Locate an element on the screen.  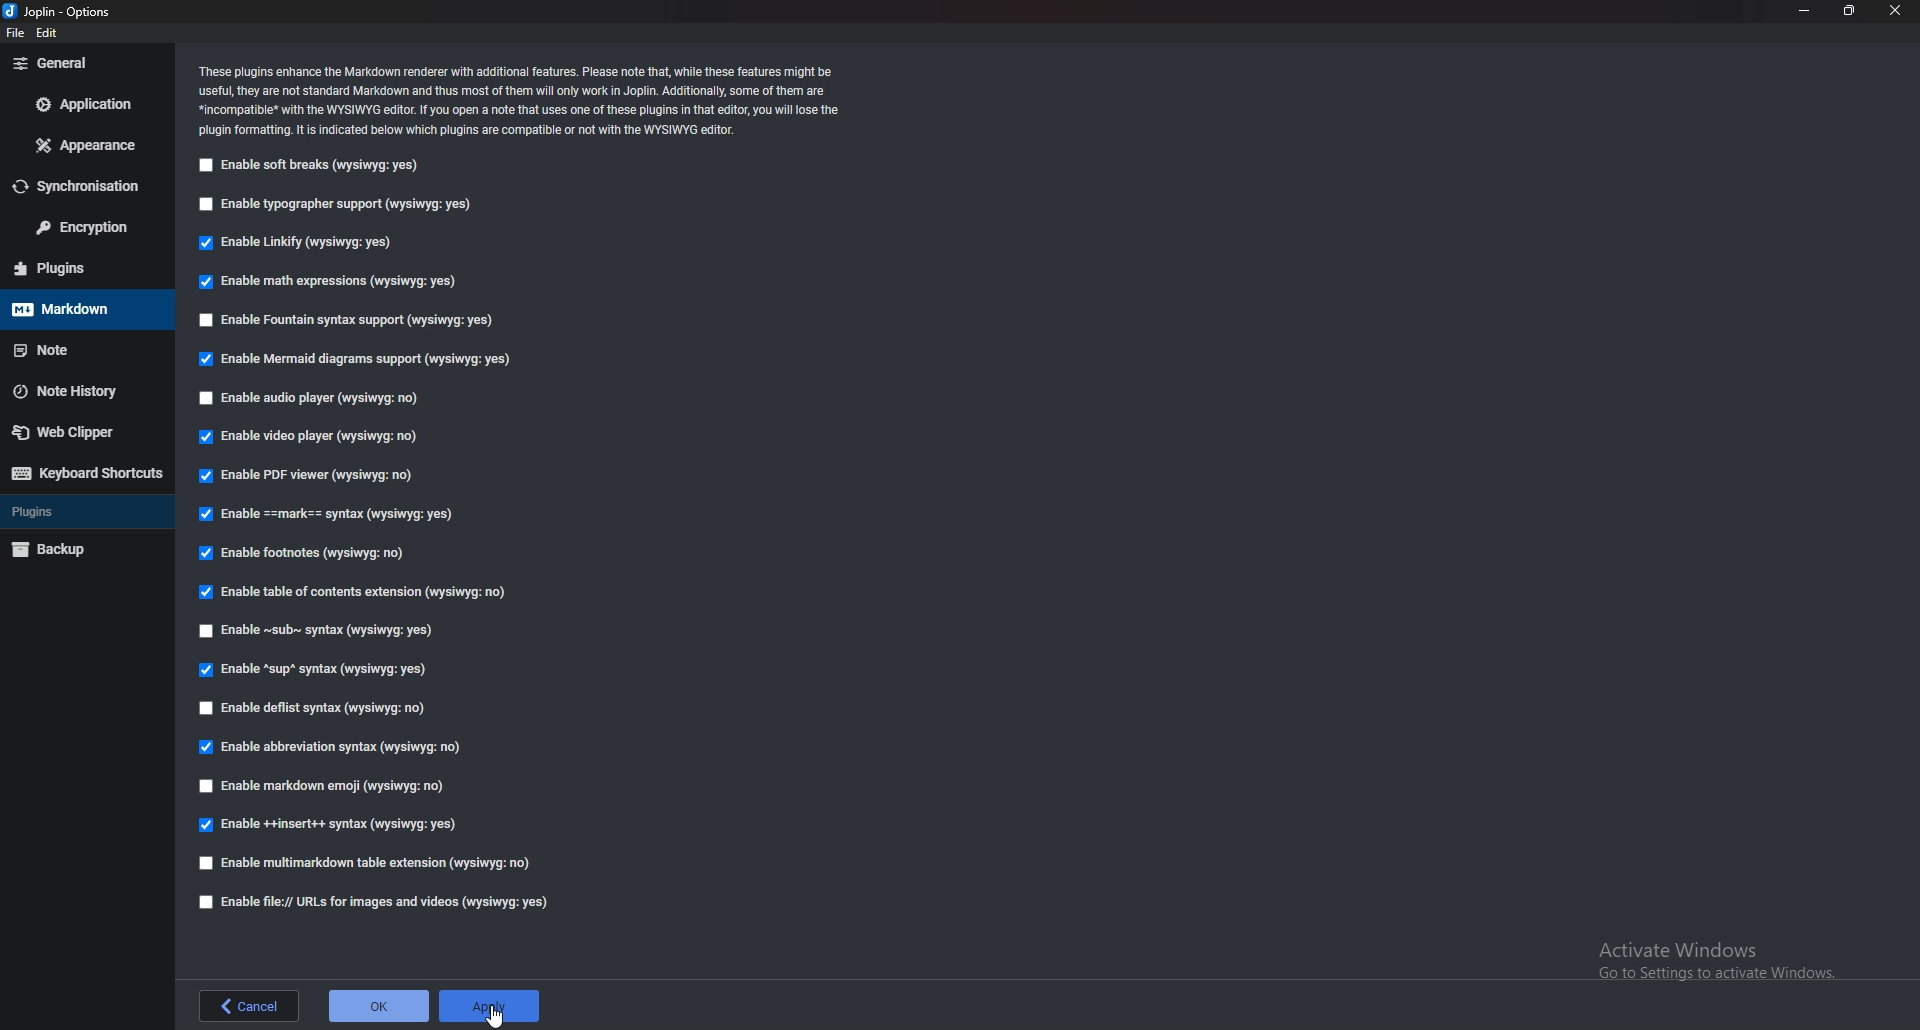
enable markdown emoji is located at coordinates (327, 785).